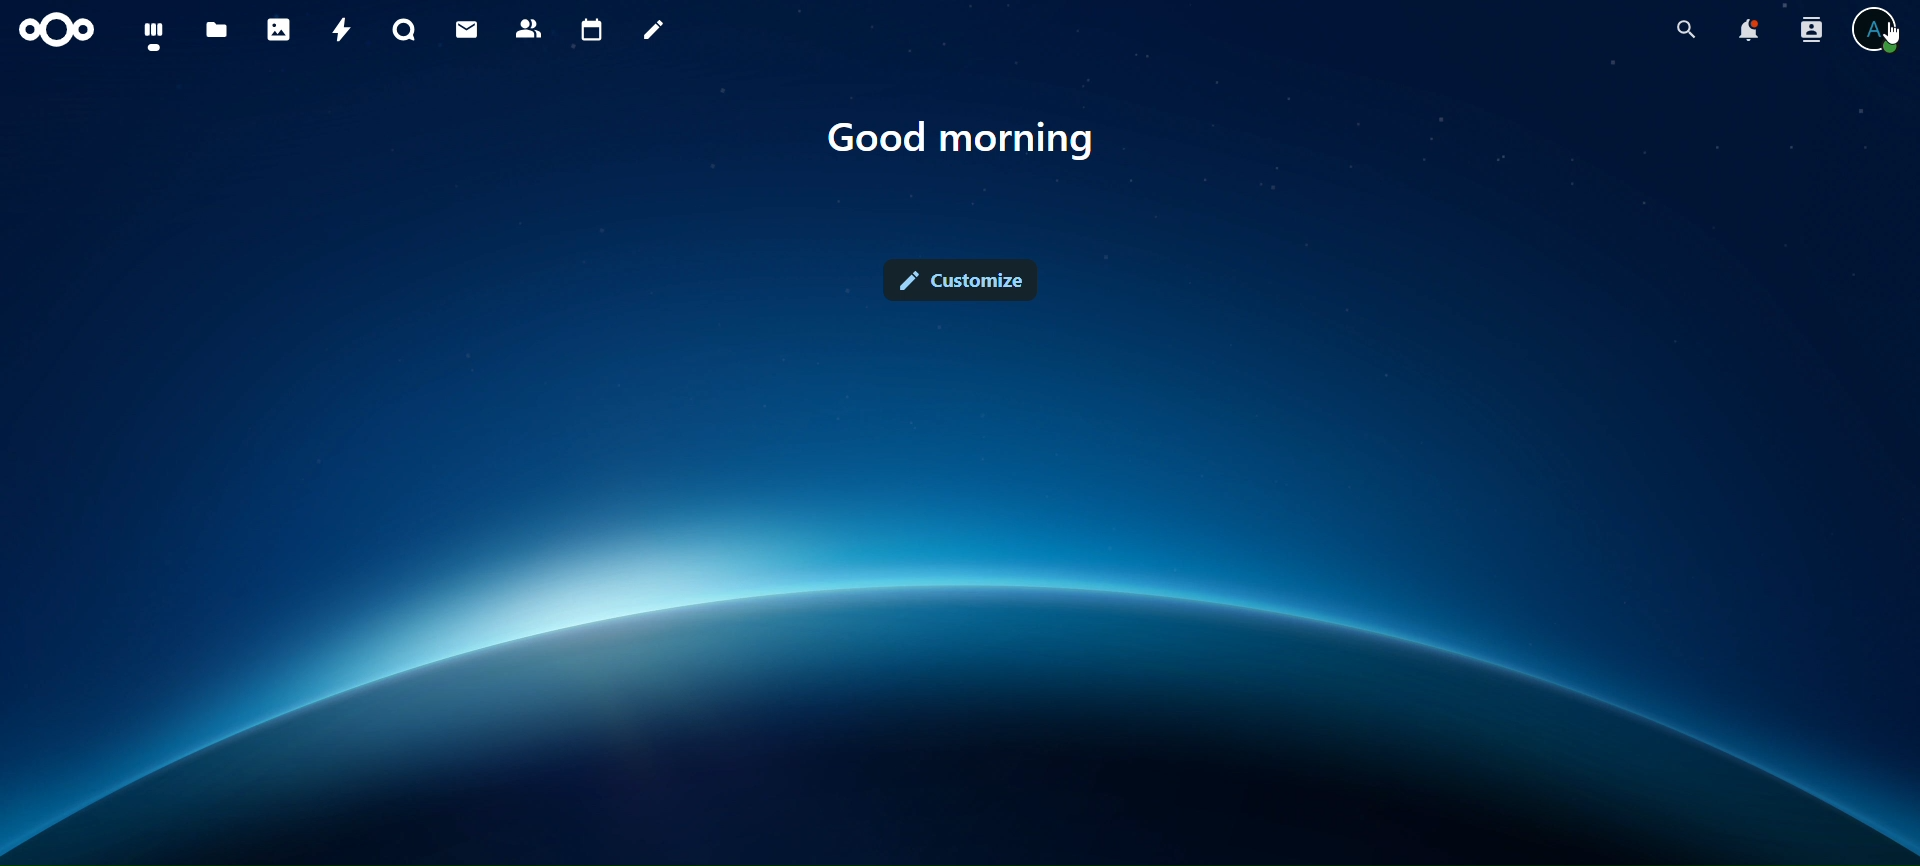  What do you see at coordinates (278, 29) in the screenshot?
I see `photos` at bounding box center [278, 29].